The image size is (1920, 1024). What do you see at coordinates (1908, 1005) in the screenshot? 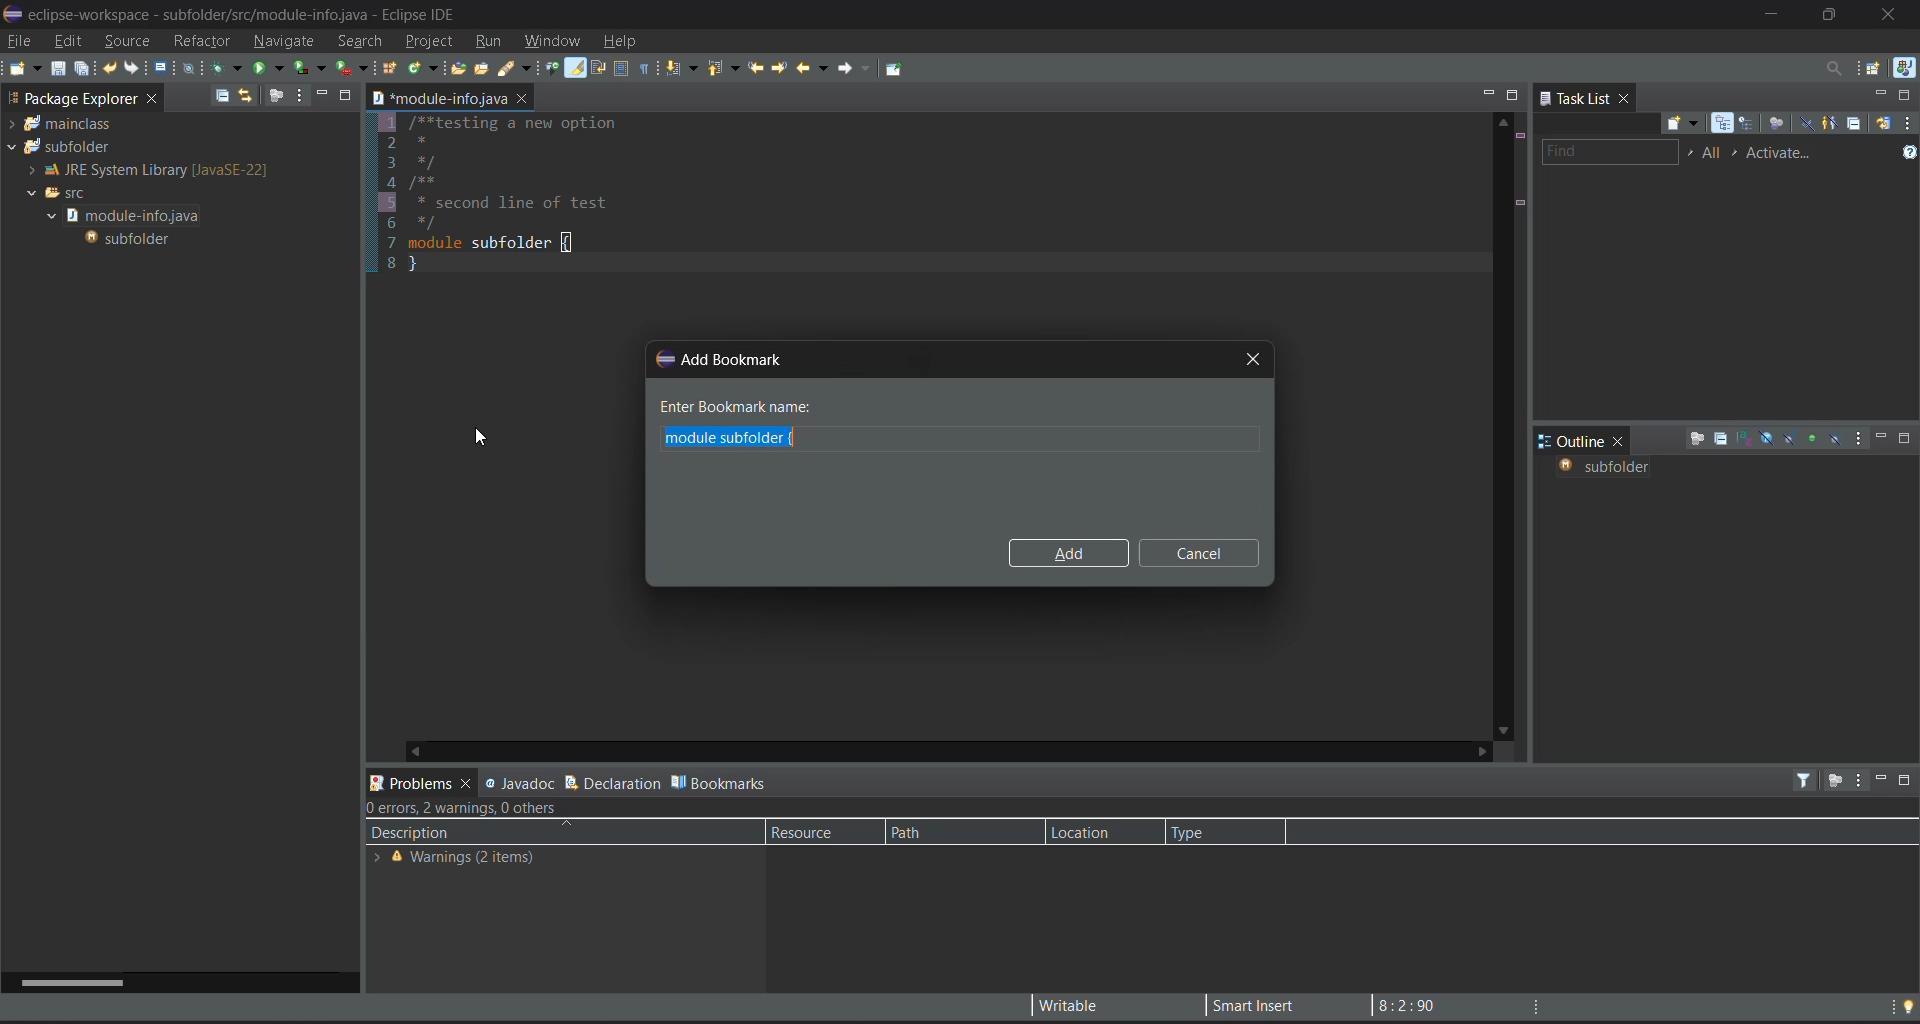
I see `tip of the day` at bounding box center [1908, 1005].